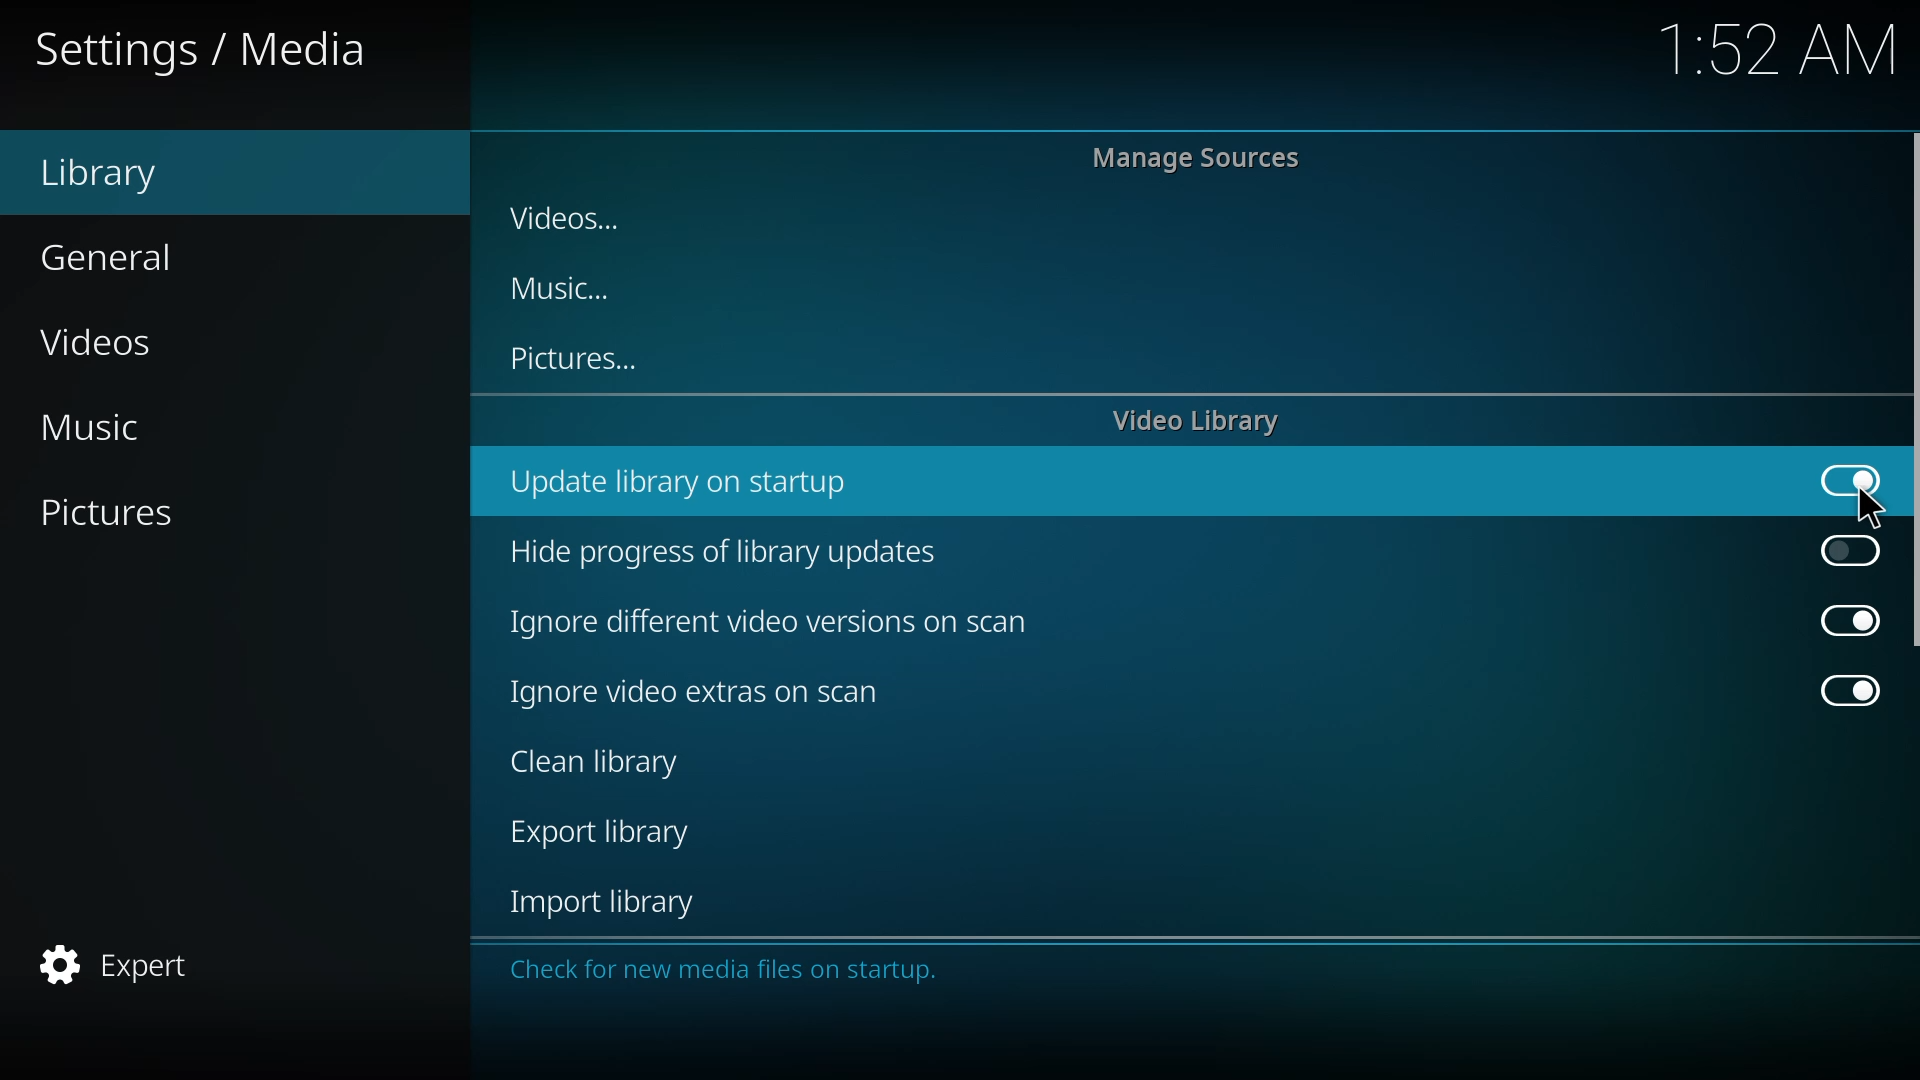 The width and height of the screenshot is (1920, 1080). I want to click on import library, so click(612, 902).